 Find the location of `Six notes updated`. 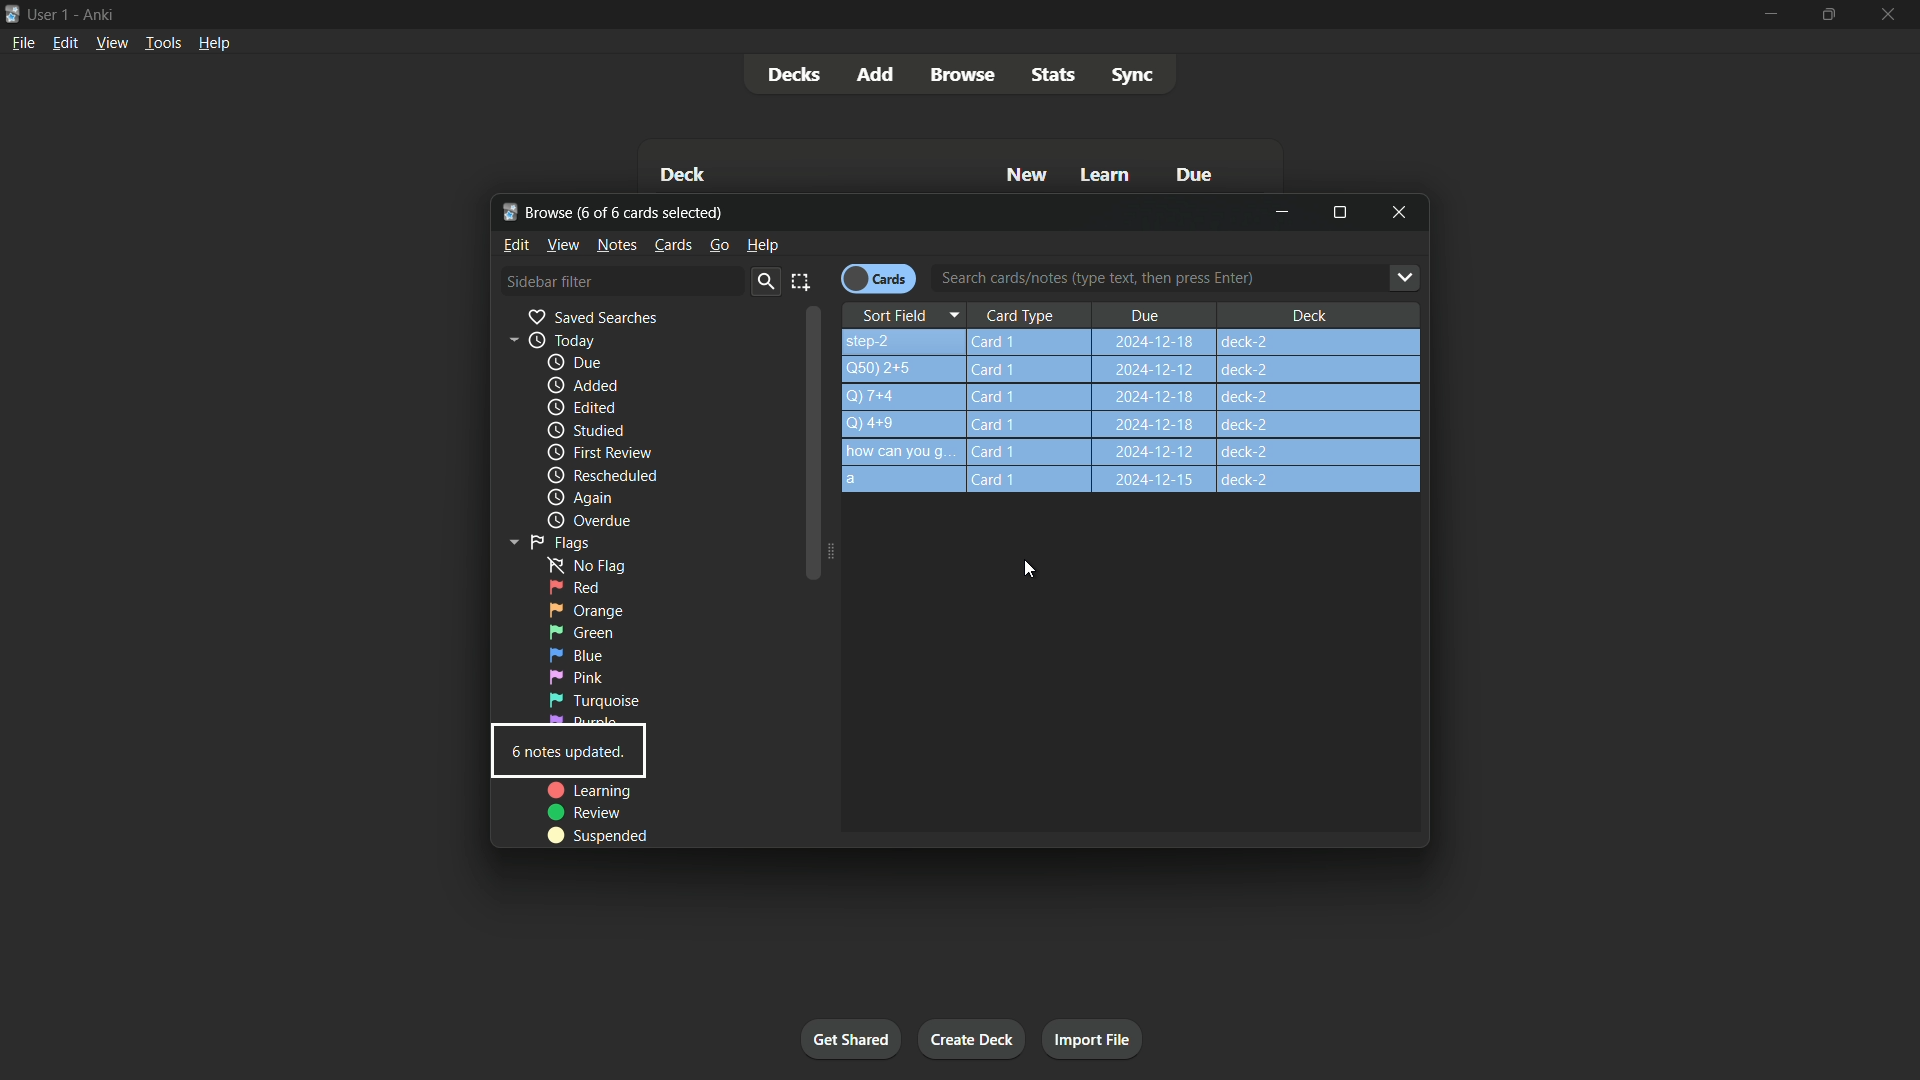

Six notes updated is located at coordinates (569, 755).